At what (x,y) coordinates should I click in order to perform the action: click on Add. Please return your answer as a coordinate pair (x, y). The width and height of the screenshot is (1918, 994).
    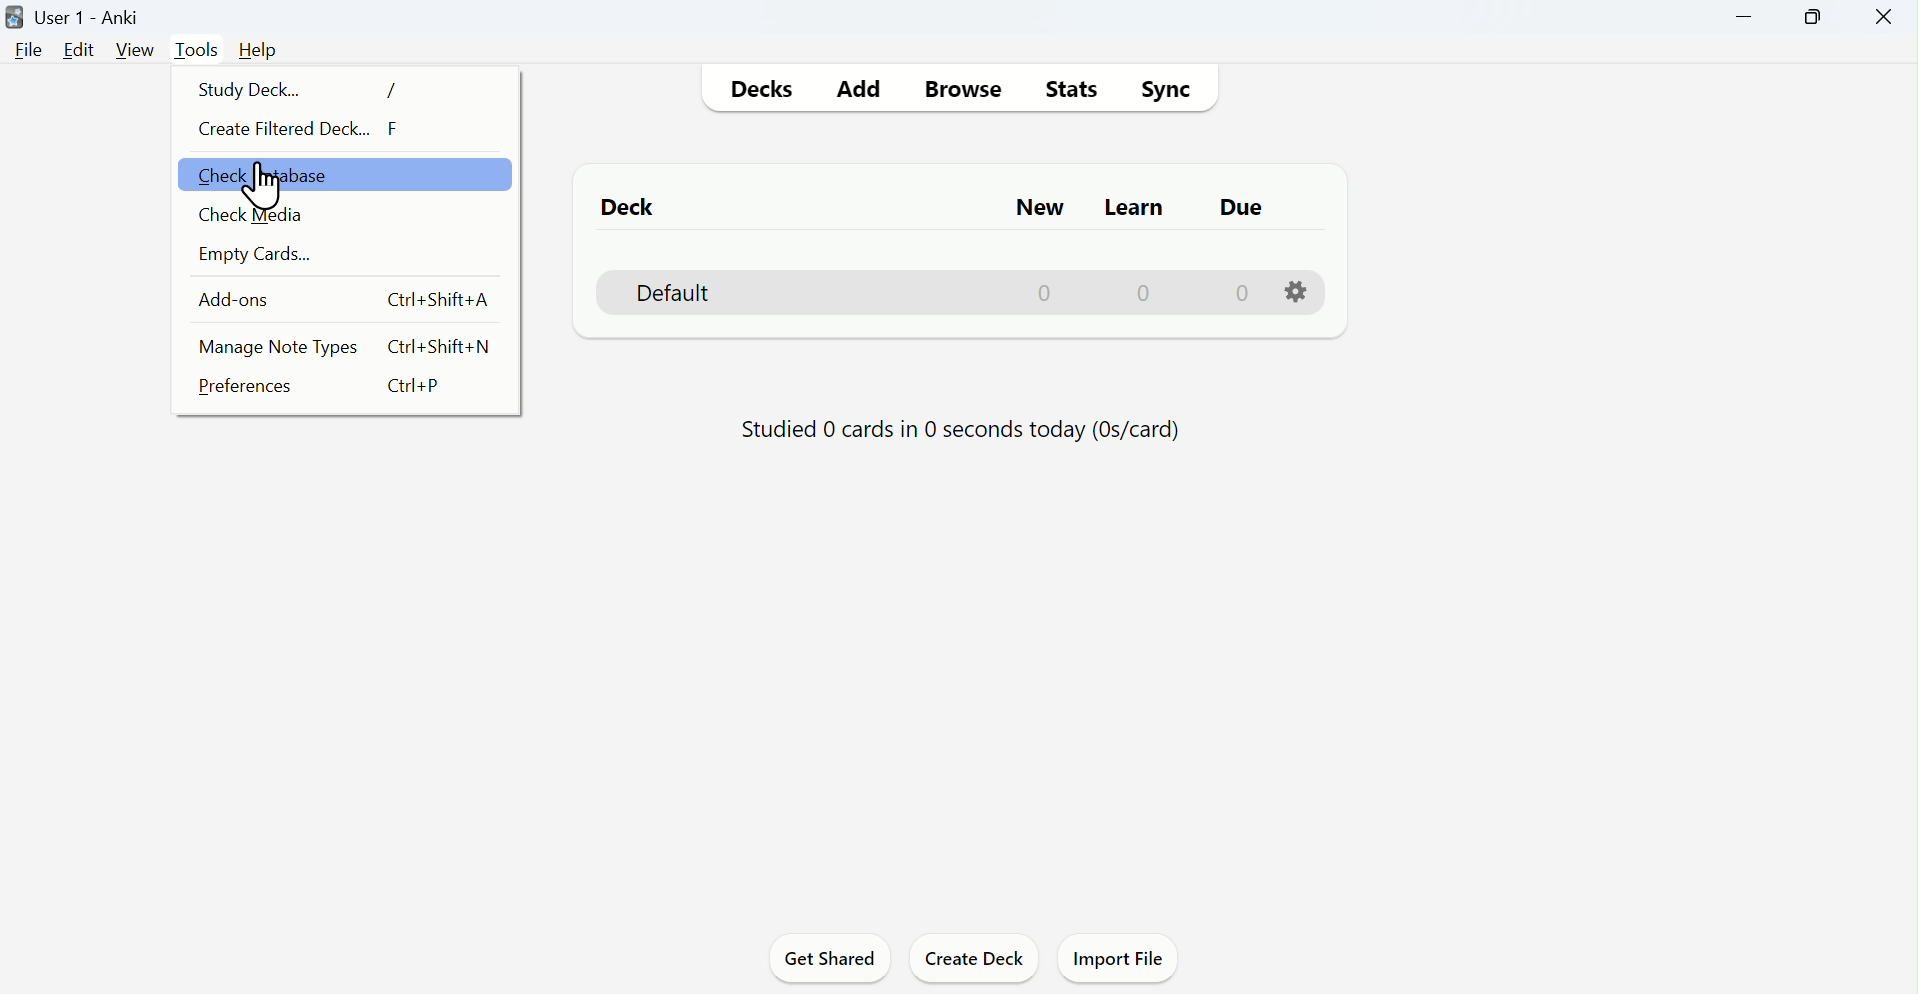
    Looking at the image, I should click on (861, 89).